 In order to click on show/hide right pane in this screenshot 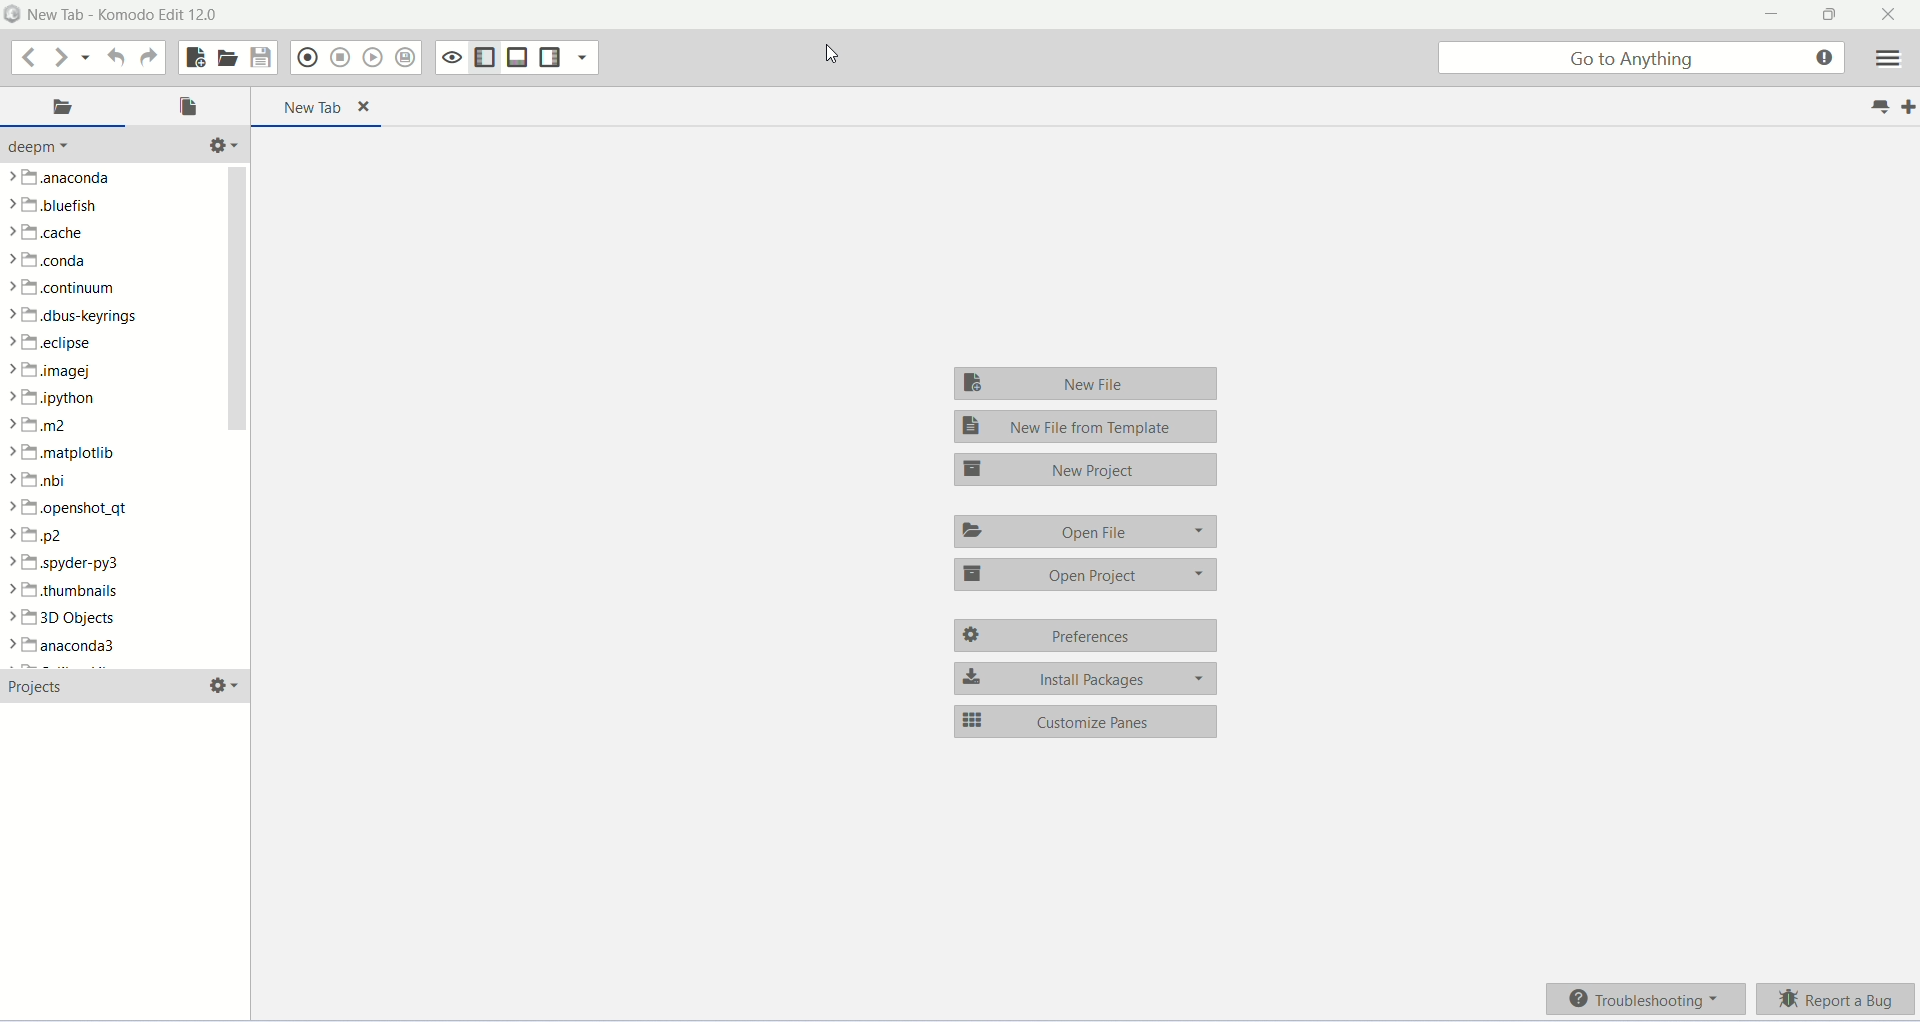, I will do `click(634, 99)`.